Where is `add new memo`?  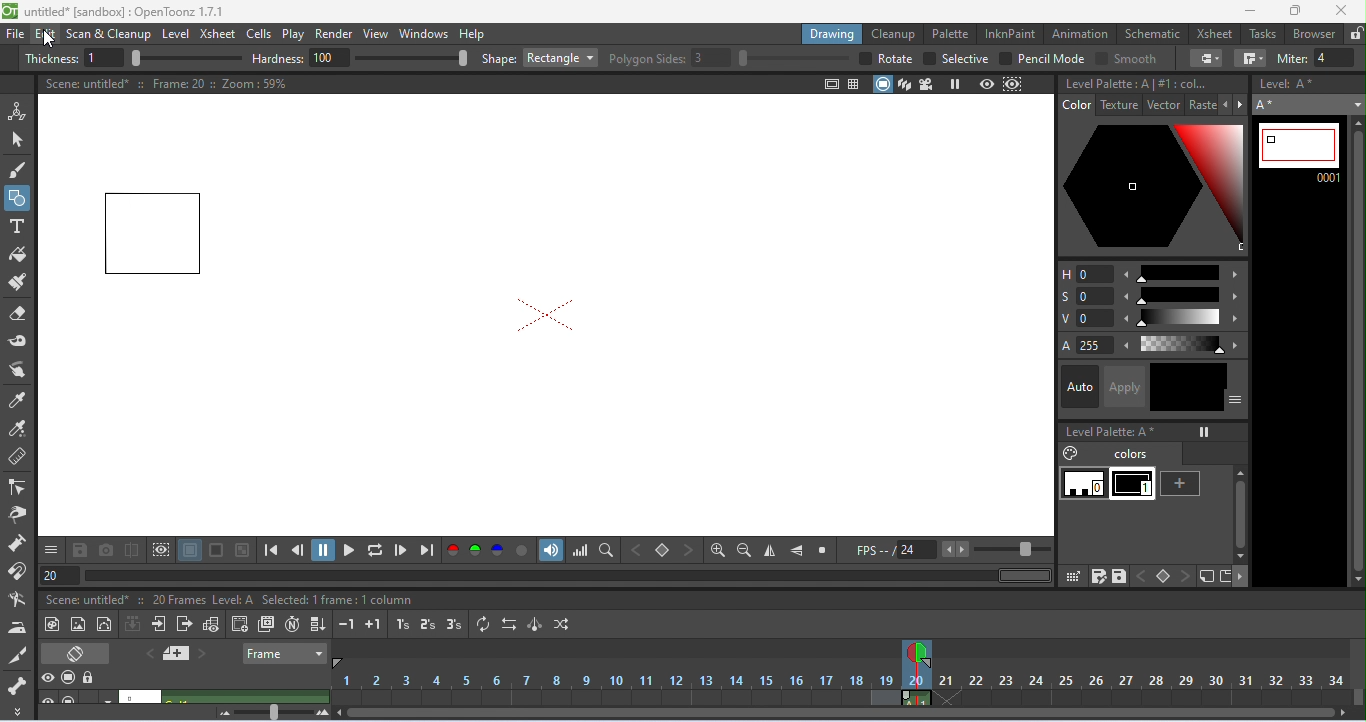 add new memo is located at coordinates (177, 653).